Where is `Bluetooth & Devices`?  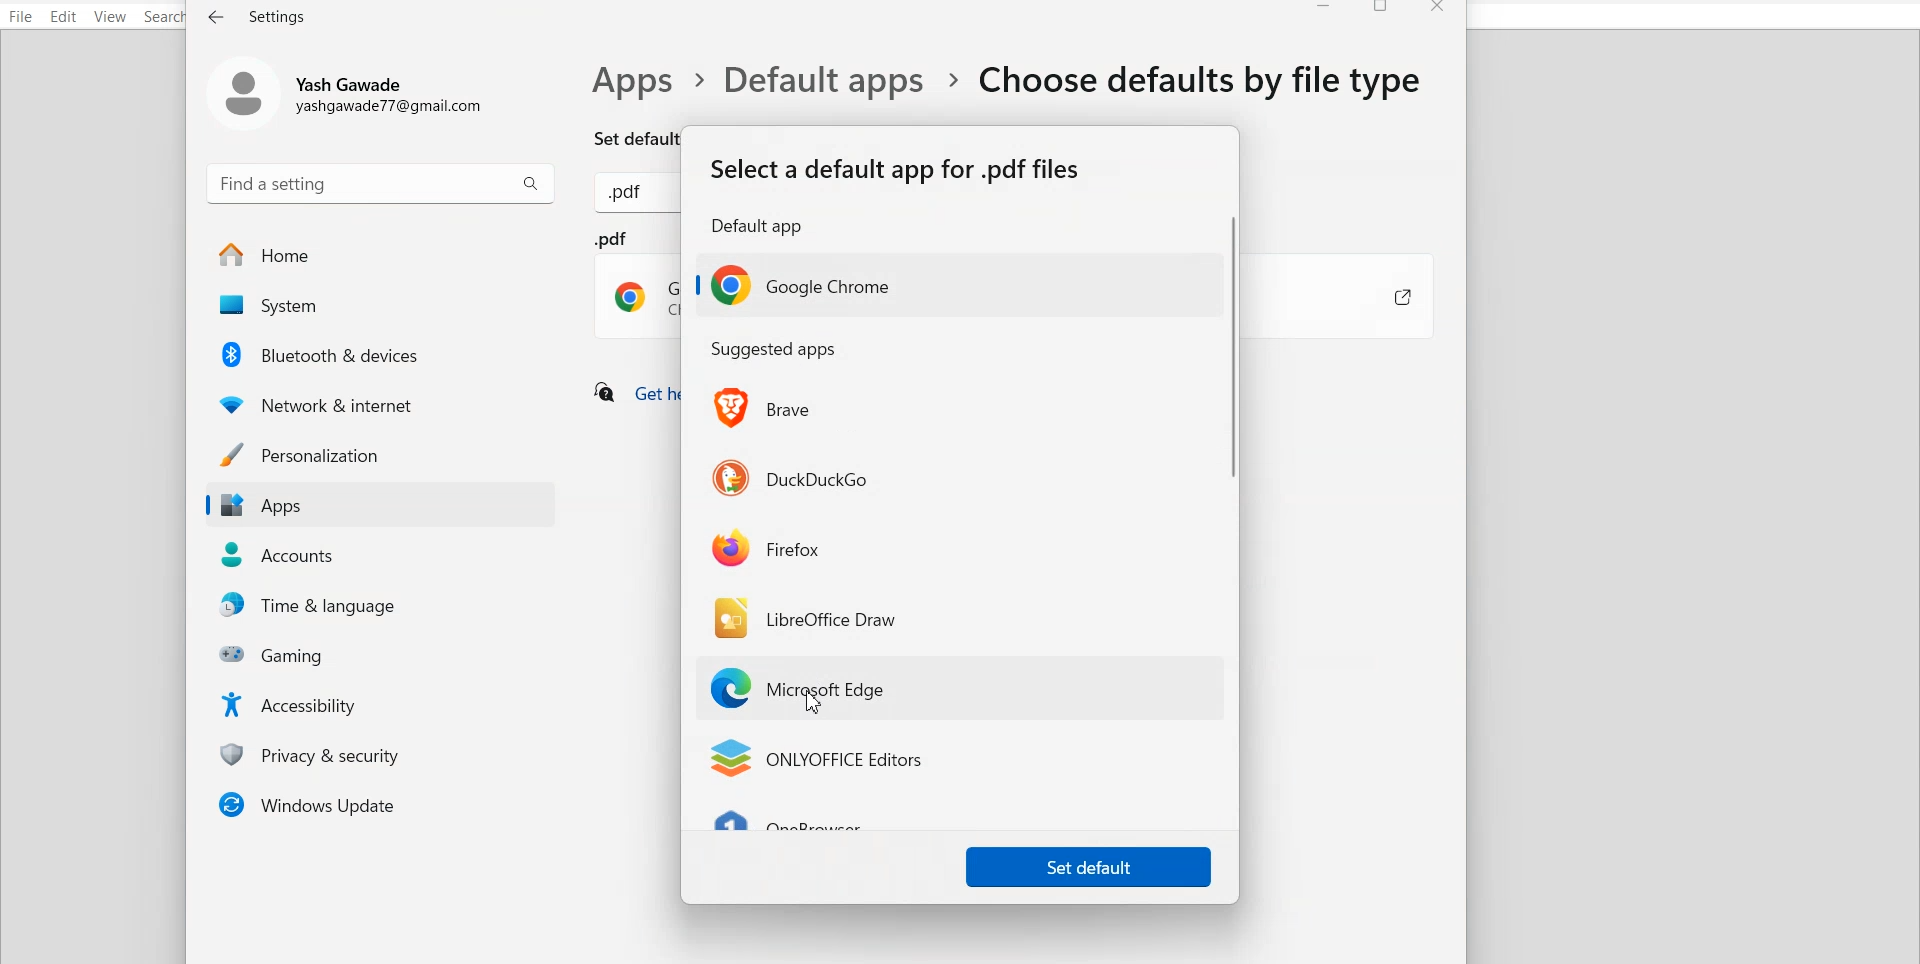 Bluetooth & Devices is located at coordinates (383, 354).